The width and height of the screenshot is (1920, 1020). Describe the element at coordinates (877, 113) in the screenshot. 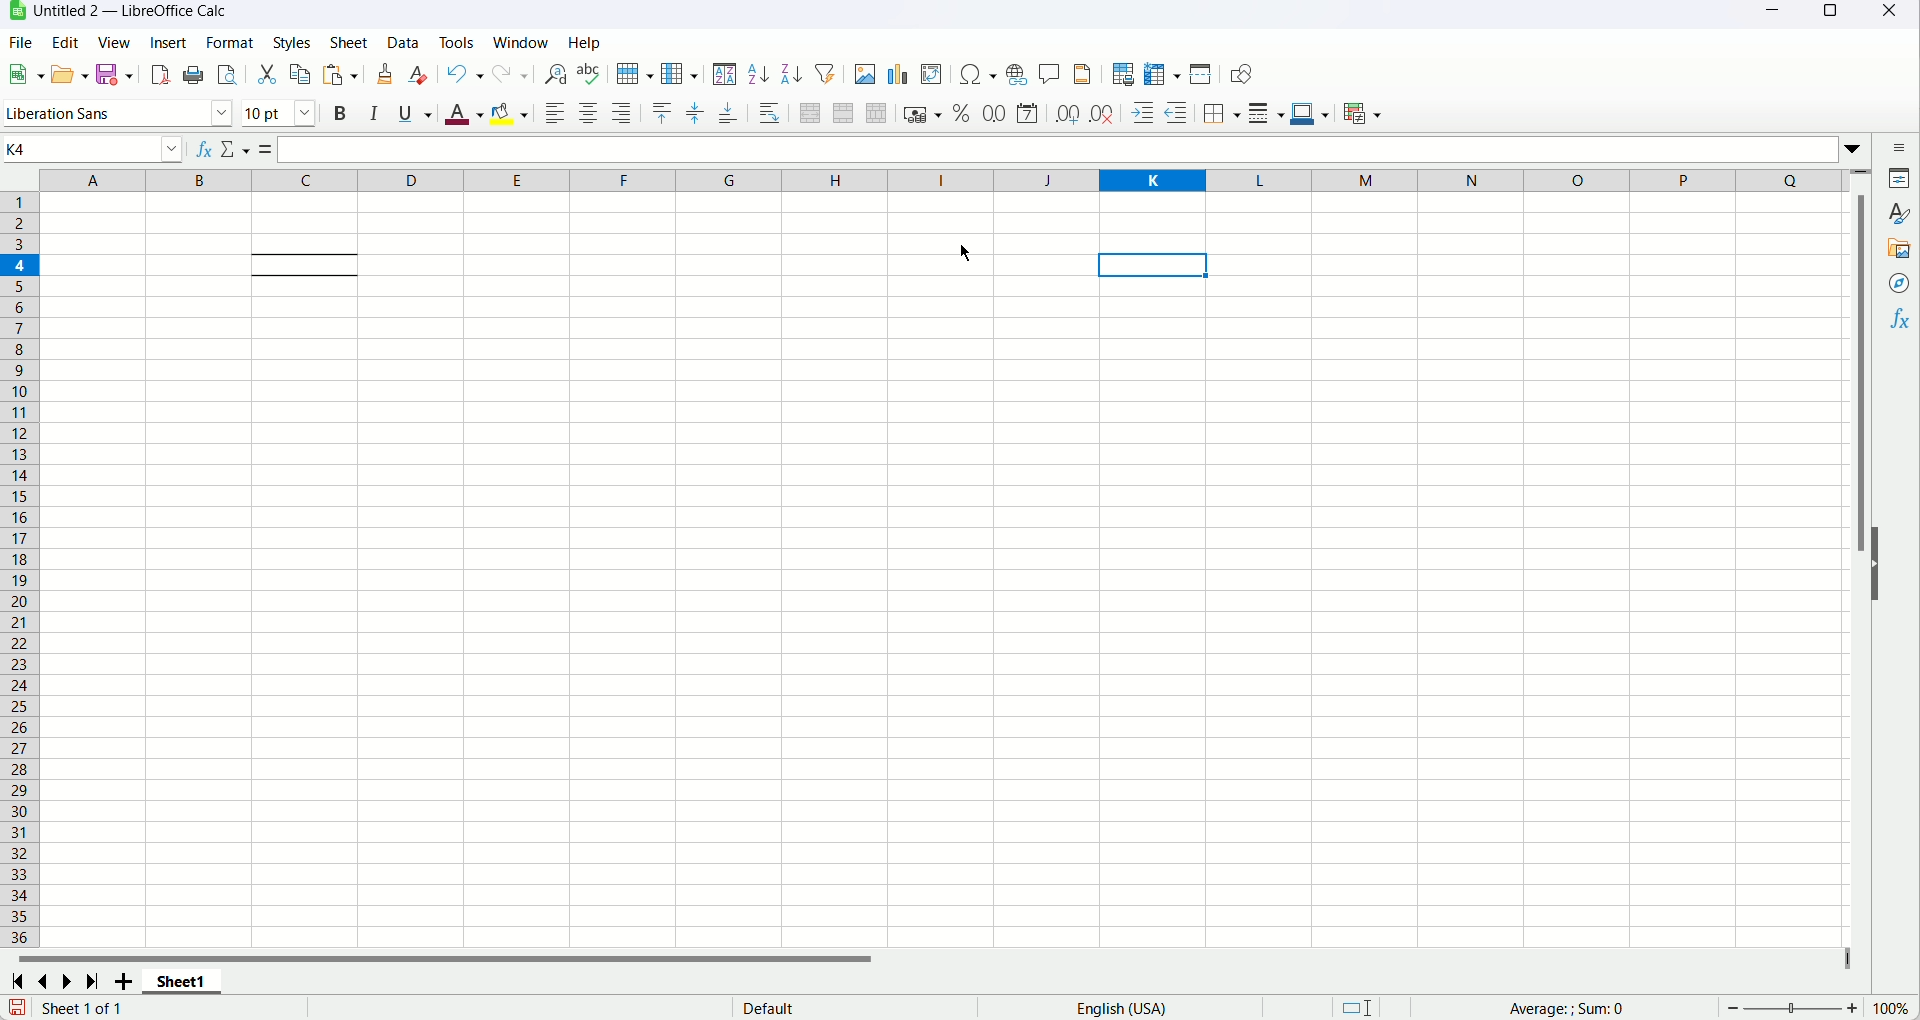

I see `Unmerge cells` at that location.